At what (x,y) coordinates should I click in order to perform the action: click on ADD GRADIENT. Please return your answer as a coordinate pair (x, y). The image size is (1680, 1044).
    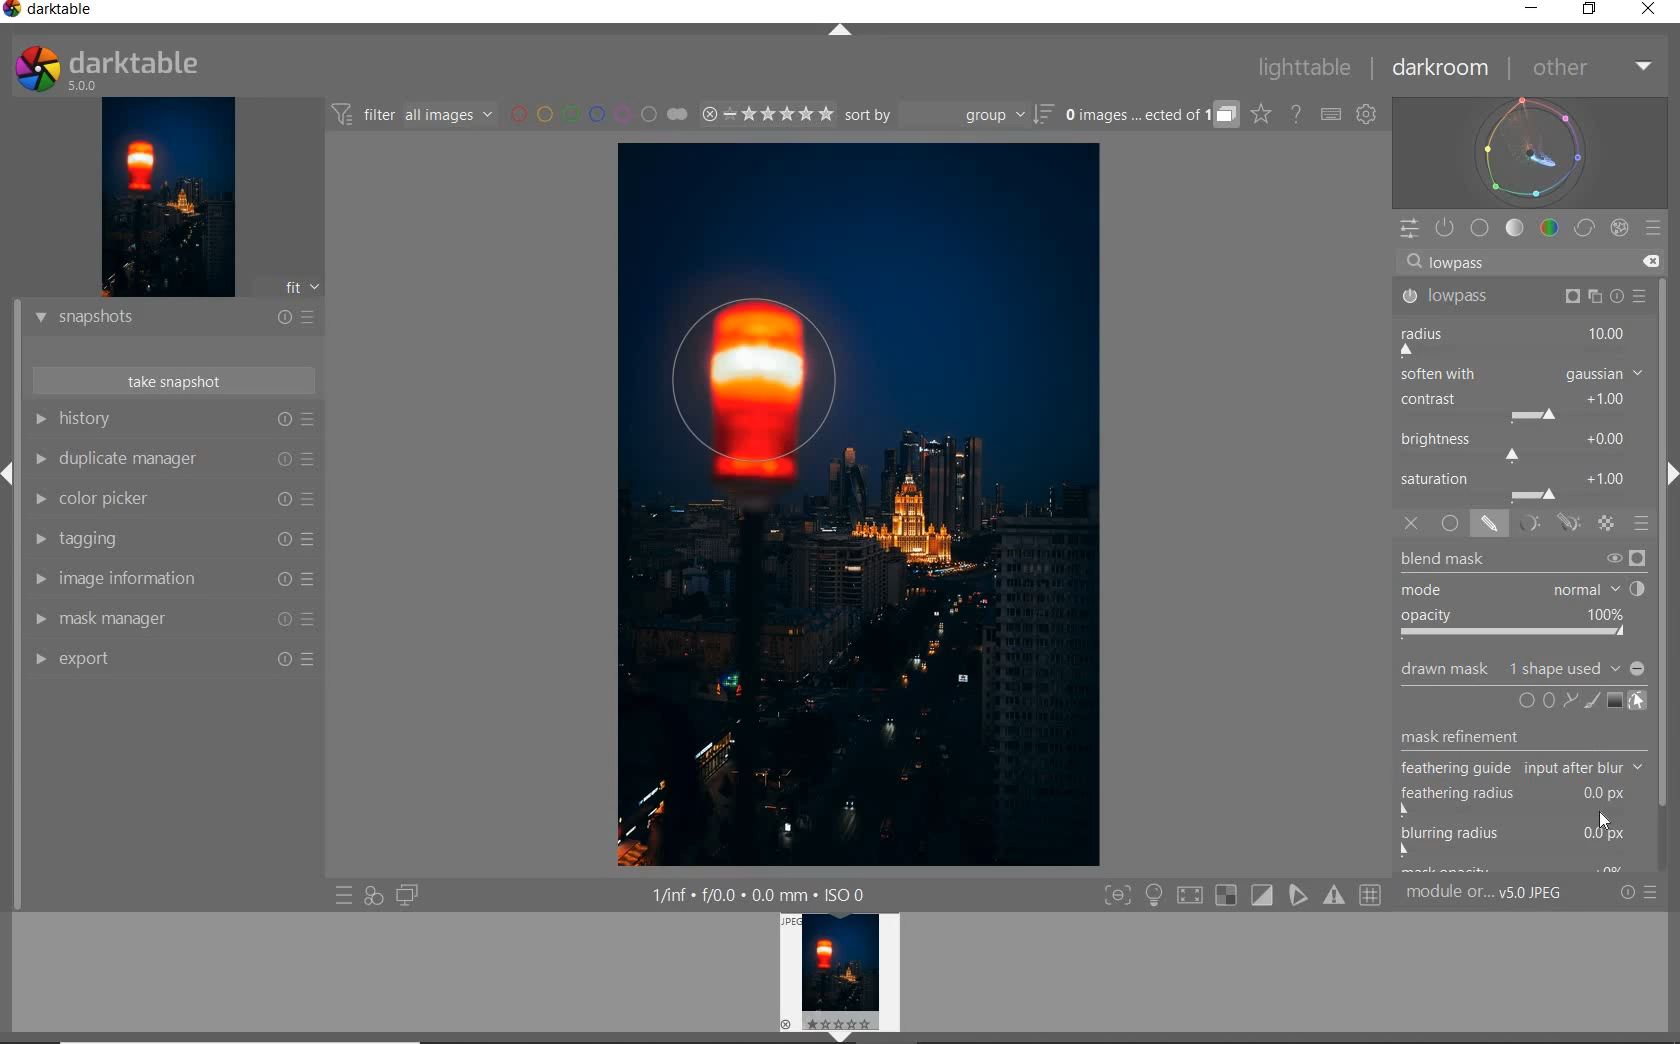
    Looking at the image, I should click on (1613, 701).